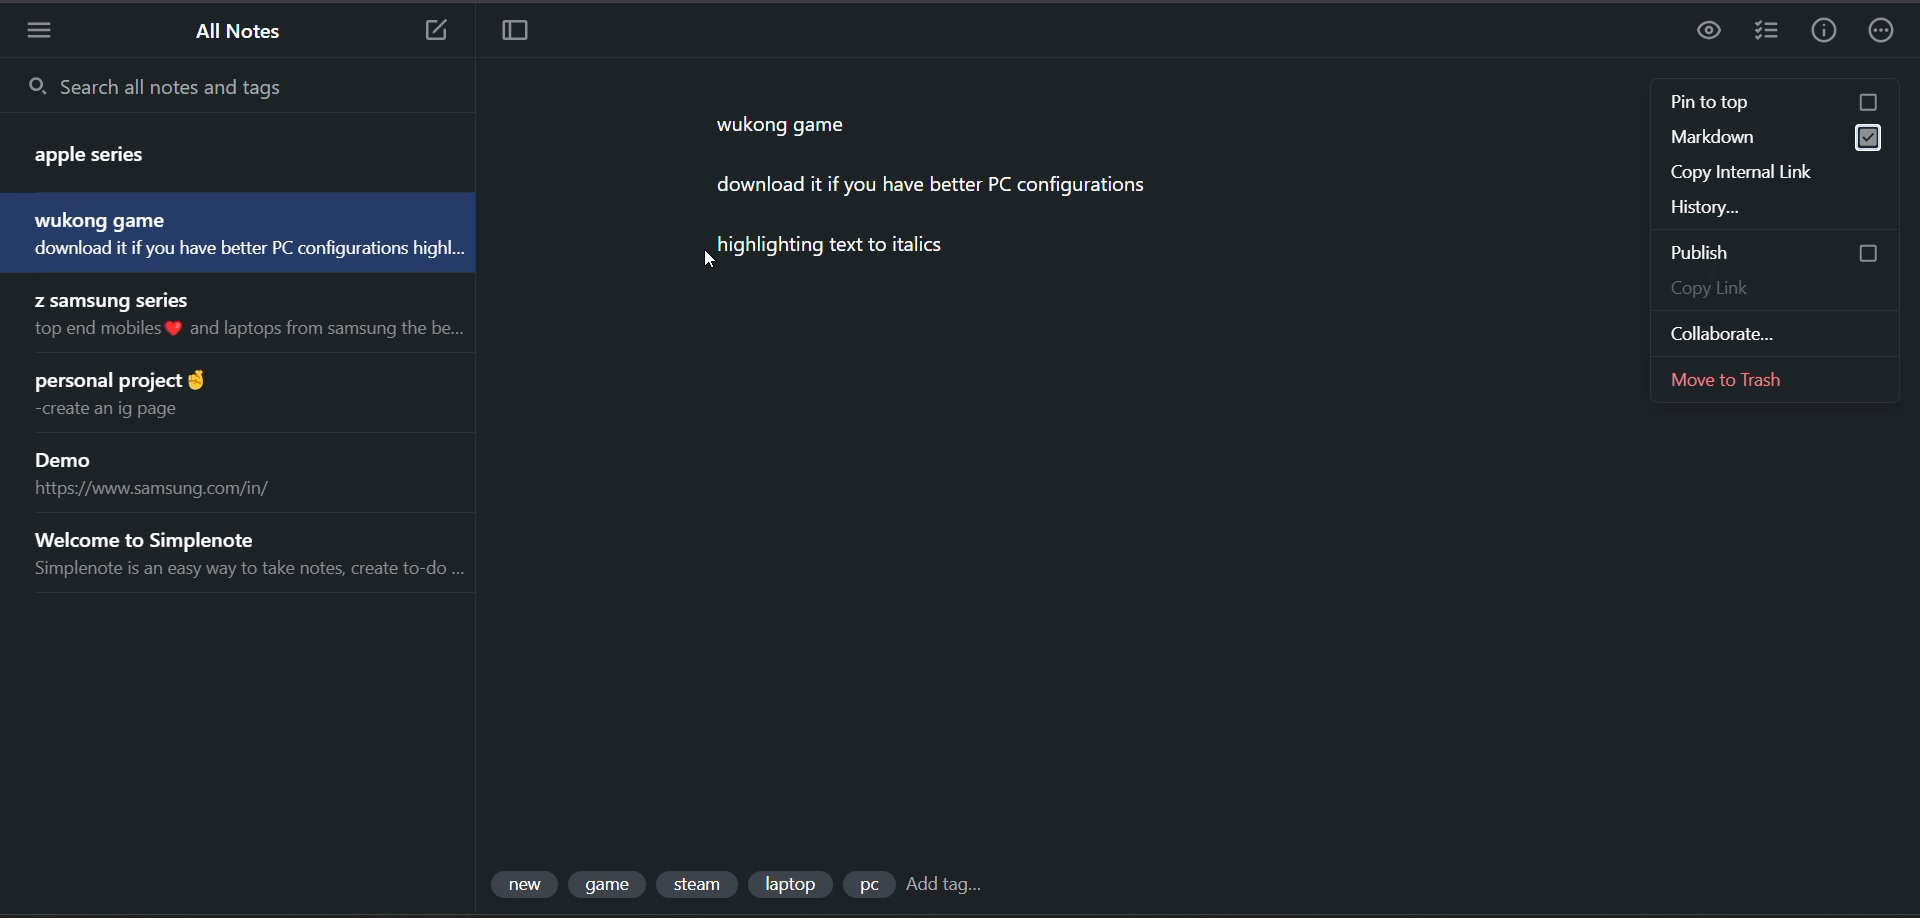 The height and width of the screenshot is (918, 1920). I want to click on note title and preview, so click(245, 553).